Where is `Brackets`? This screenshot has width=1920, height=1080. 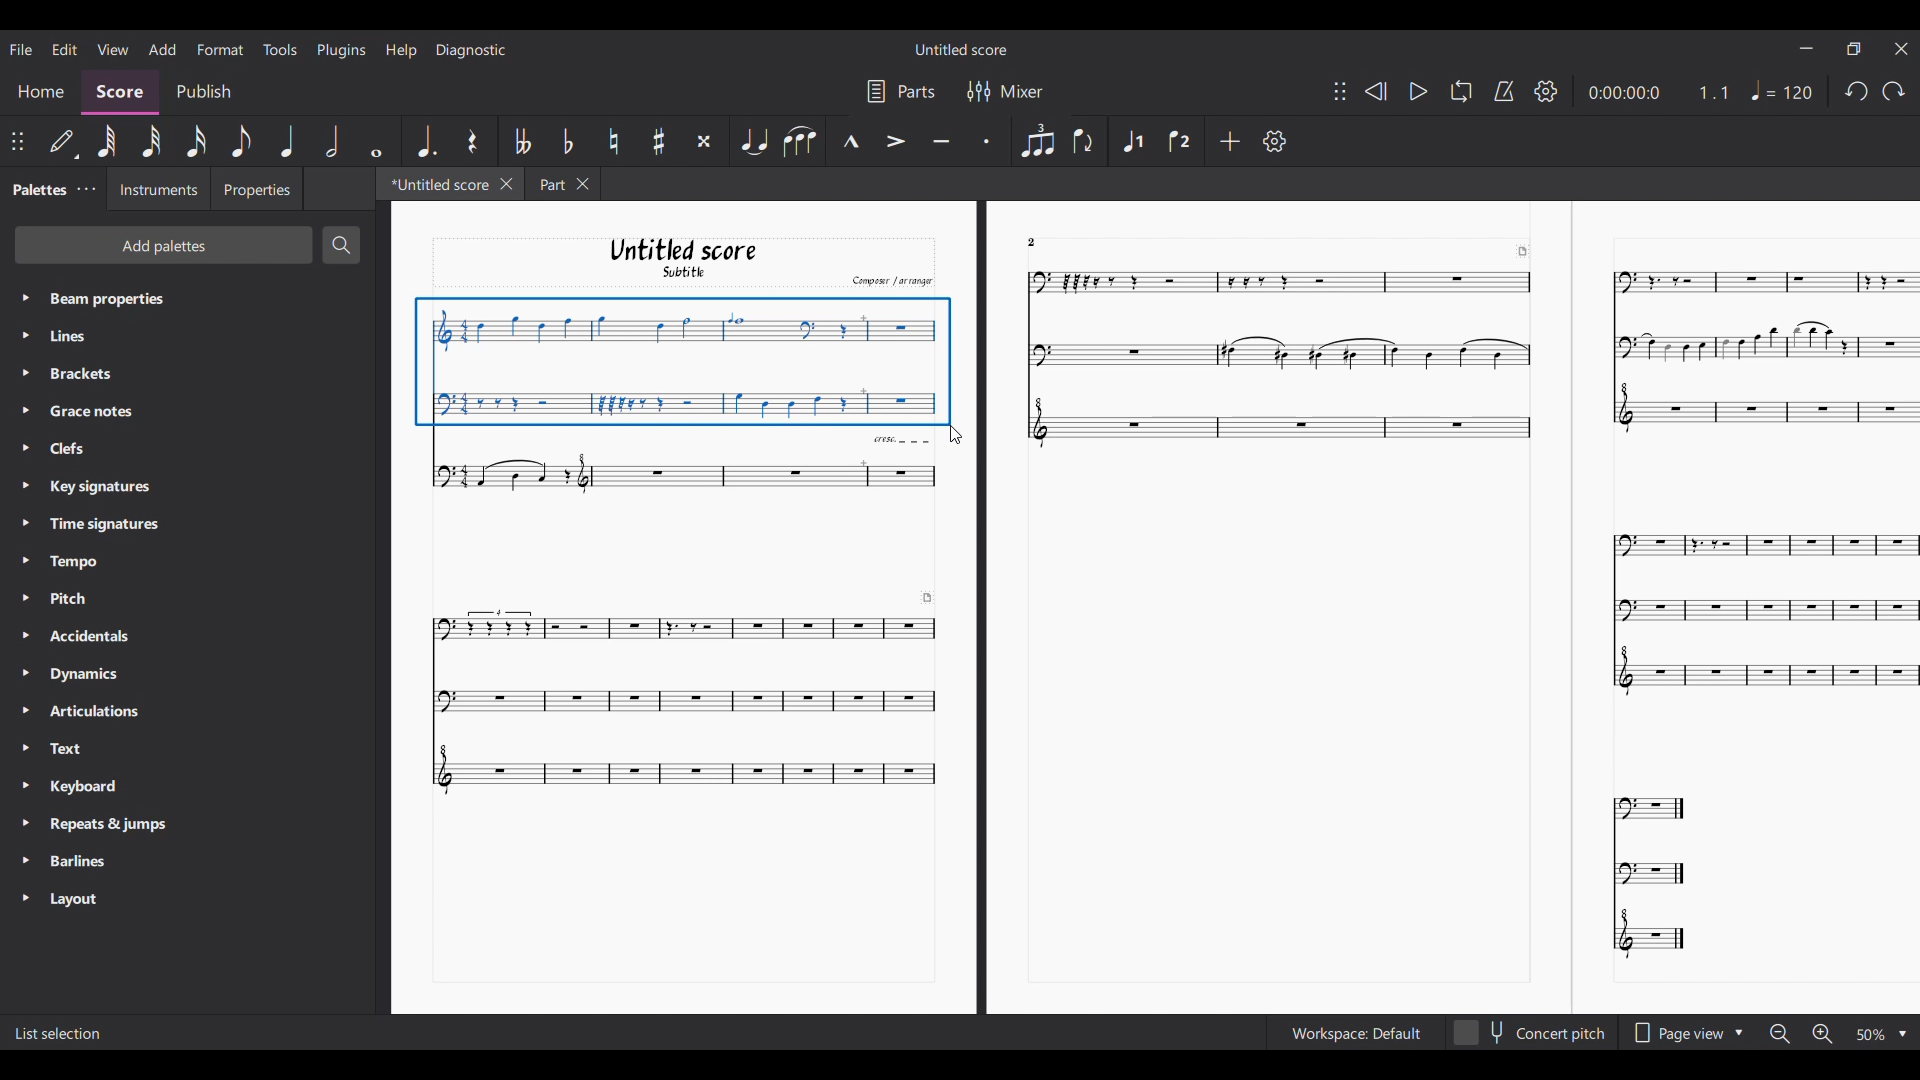 Brackets is located at coordinates (93, 374).